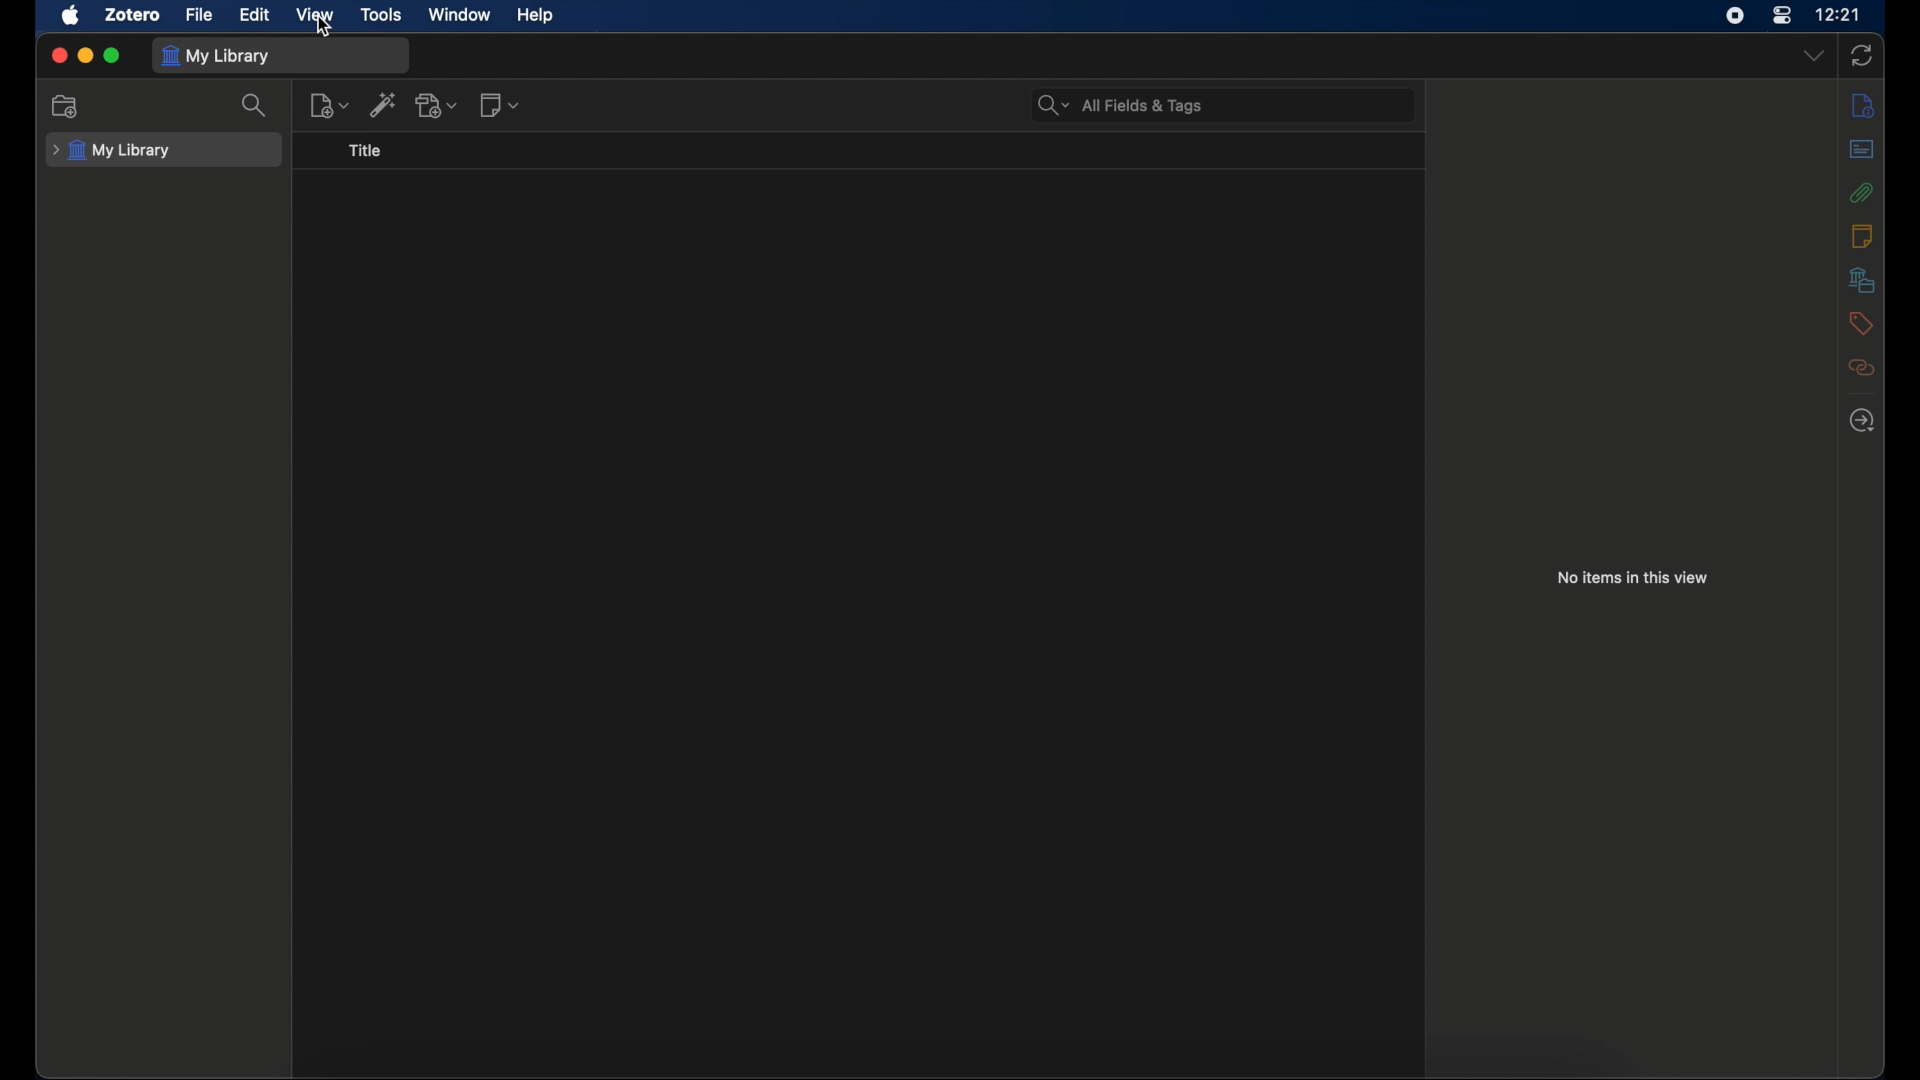 The image size is (1920, 1080). What do you see at coordinates (1862, 280) in the screenshot?
I see `libraries` at bounding box center [1862, 280].